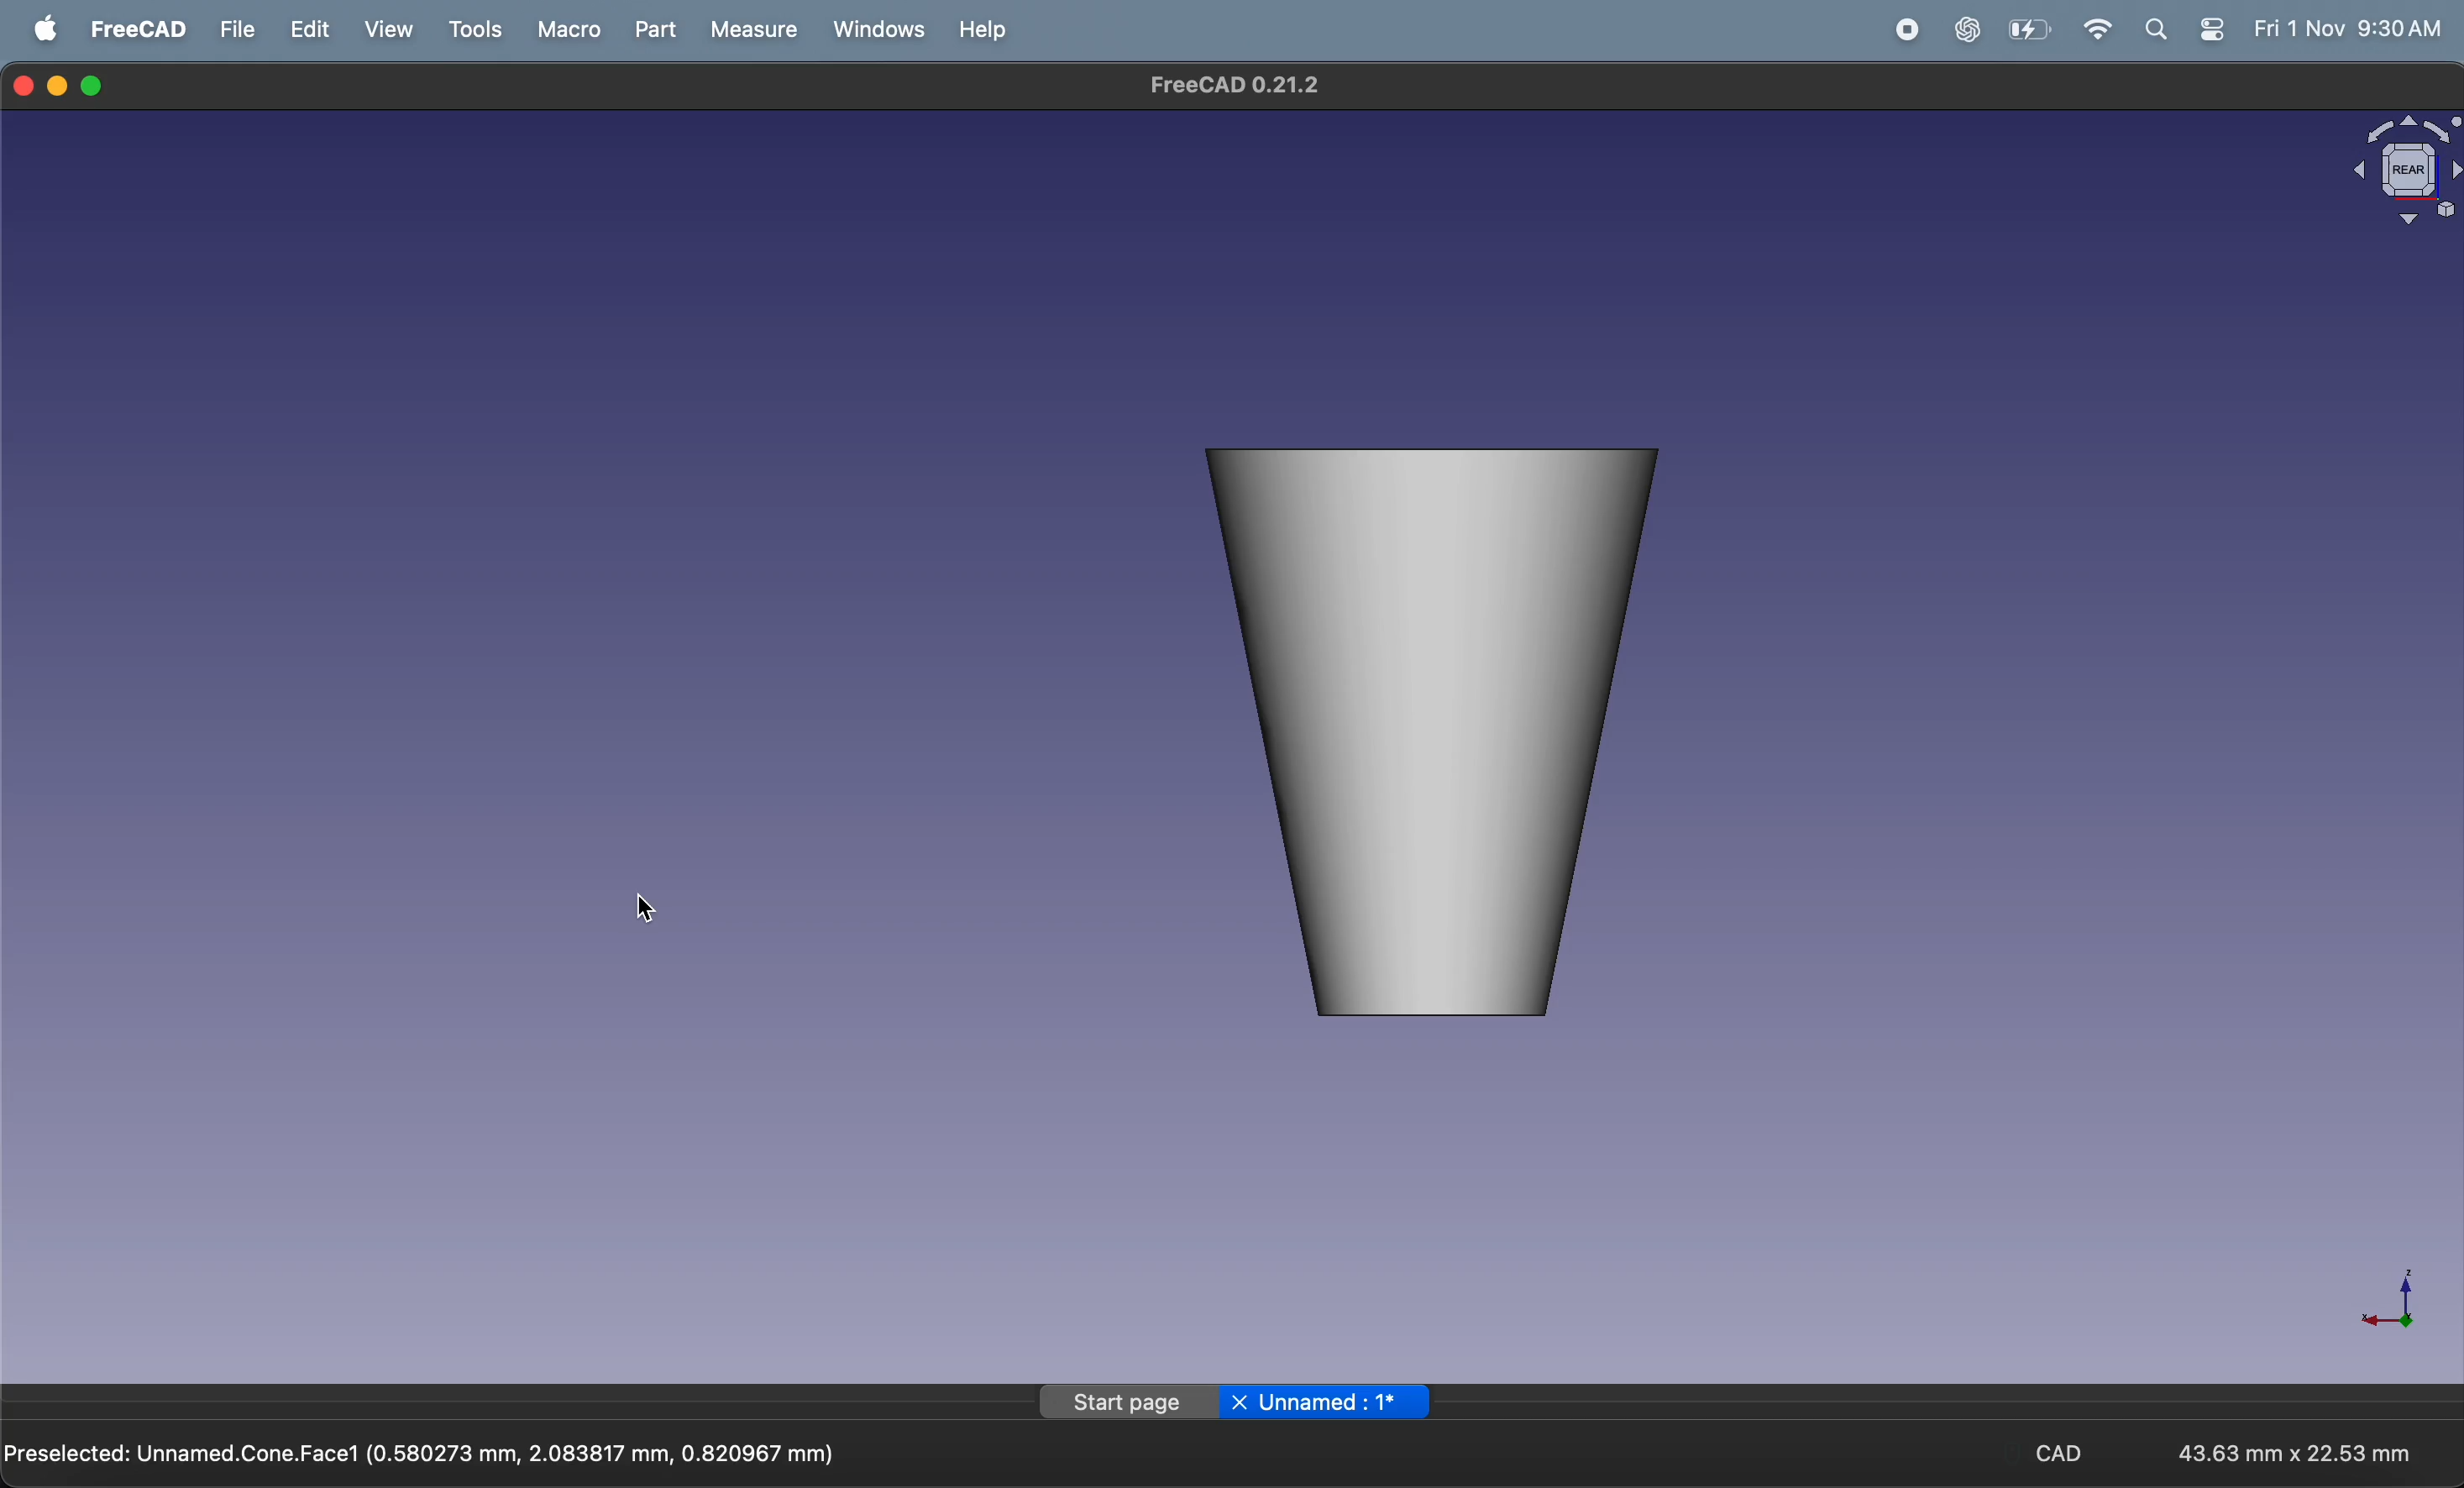 Image resolution: width=2464 pixels, height=1488 pixels. What do you see at coordinates (2295, 1450) in the screenshot?
I see `43.63 mm x 22.53 mm` at bounding box center [2295, 1450].